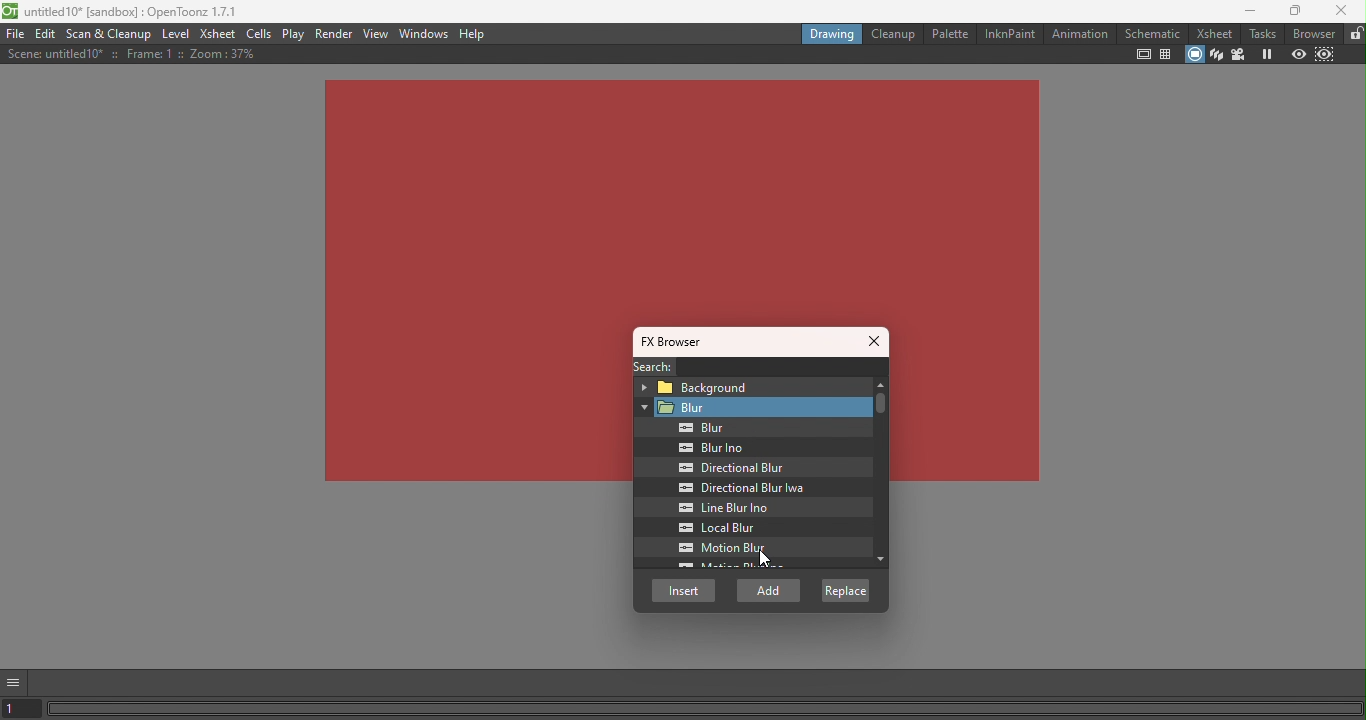 Image resolution: width=1366 pixels, height=720 pixels. What do you see at coordinates (730, 468) in the screenshot?
I see `Directional Blur` at bounding box center [730, 468].